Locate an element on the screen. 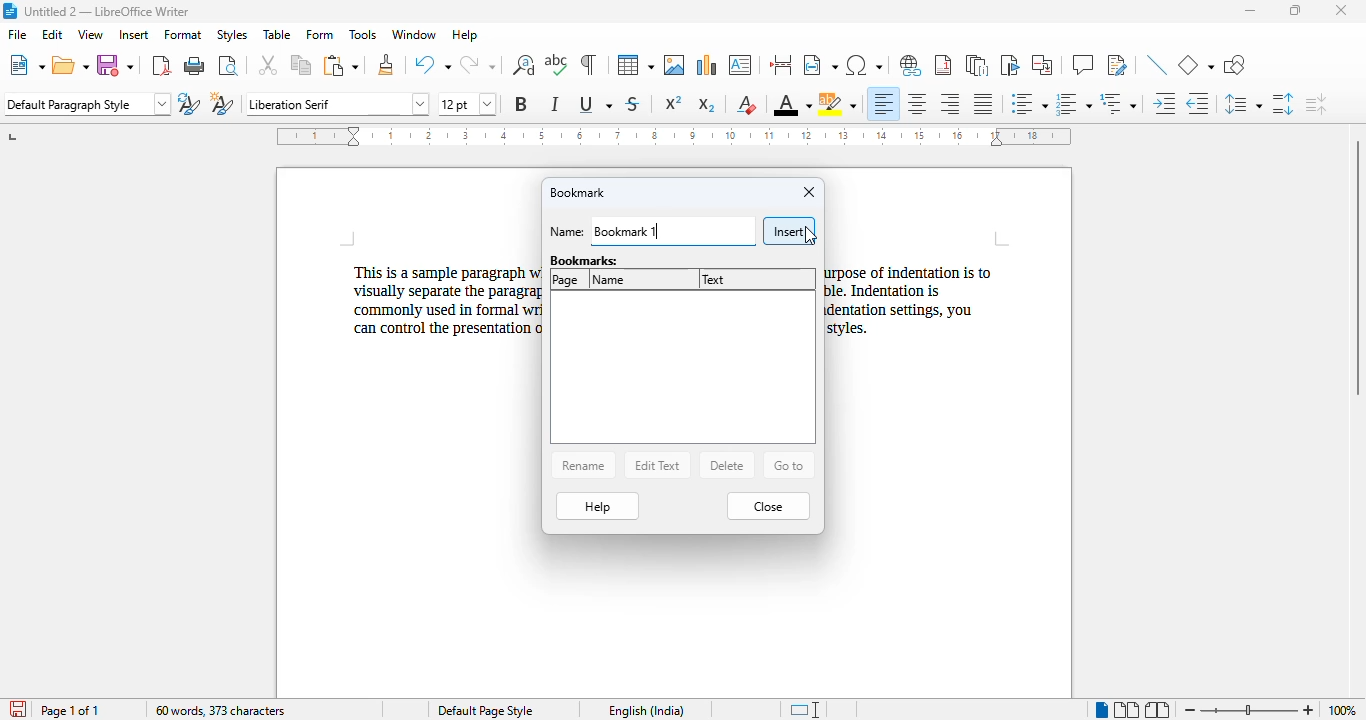  window is located at coordinates (414, 35).